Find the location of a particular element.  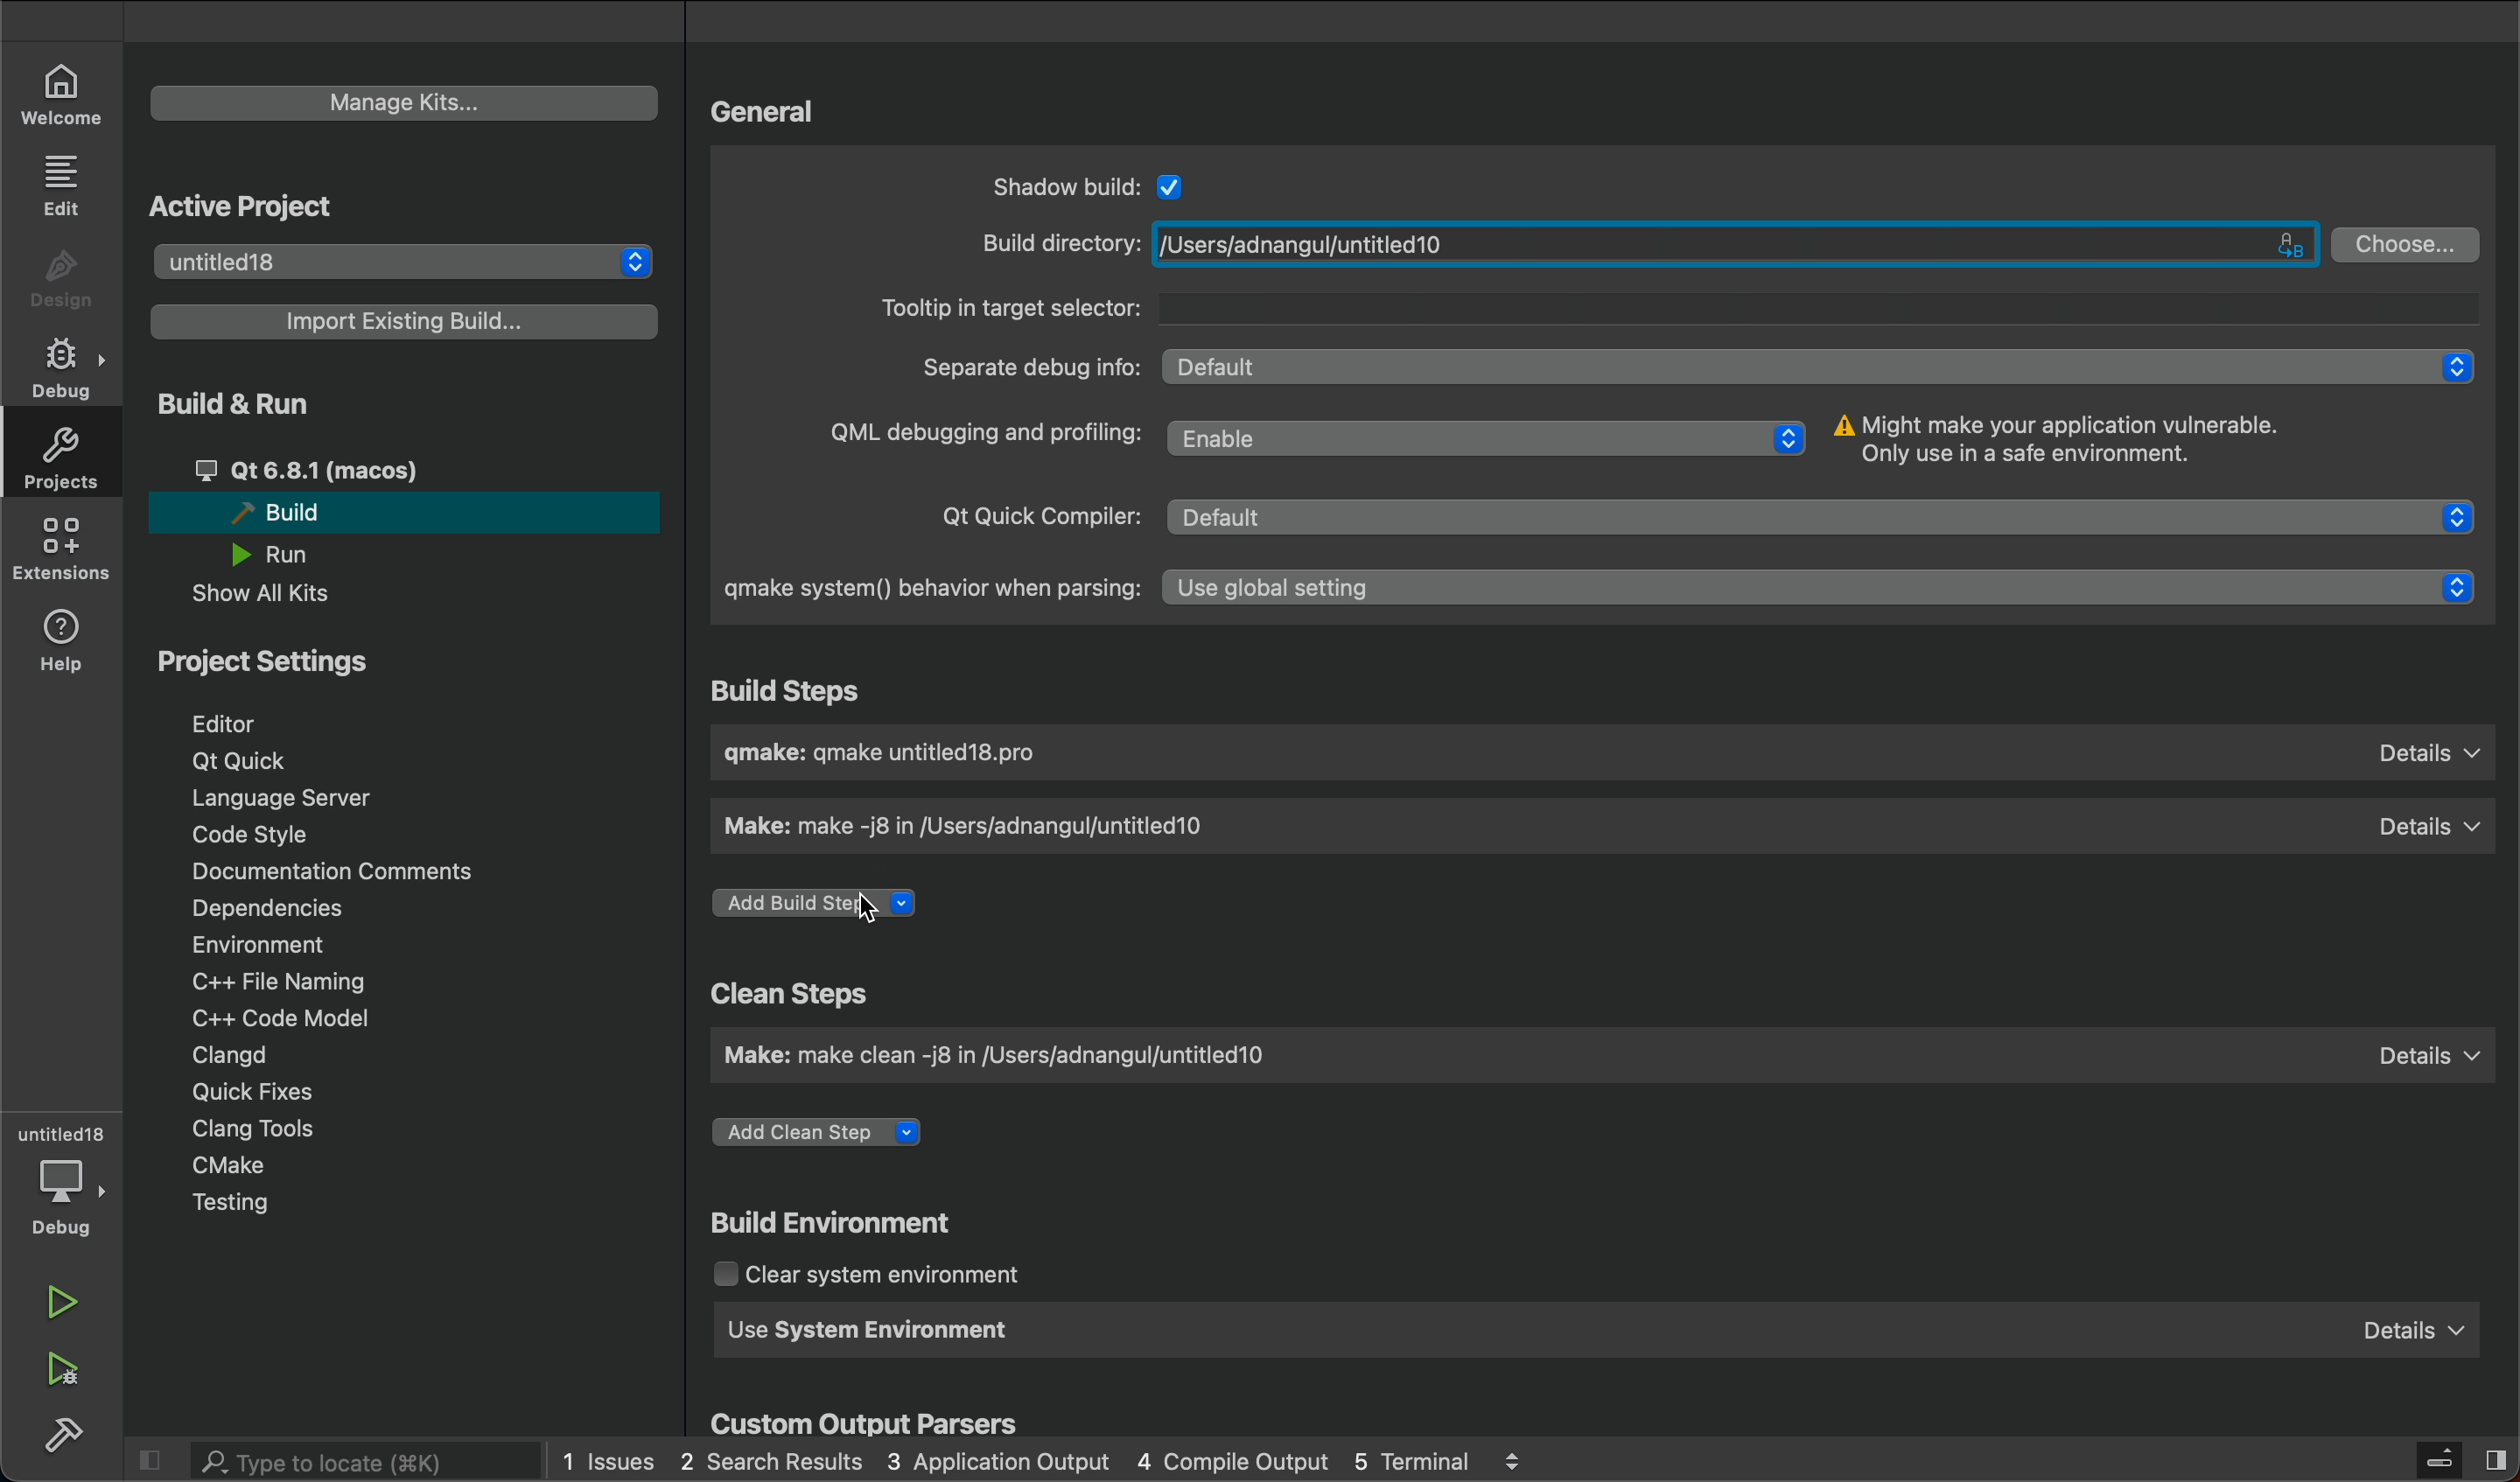

Manage Kits... is located at coordinates (403, 103).